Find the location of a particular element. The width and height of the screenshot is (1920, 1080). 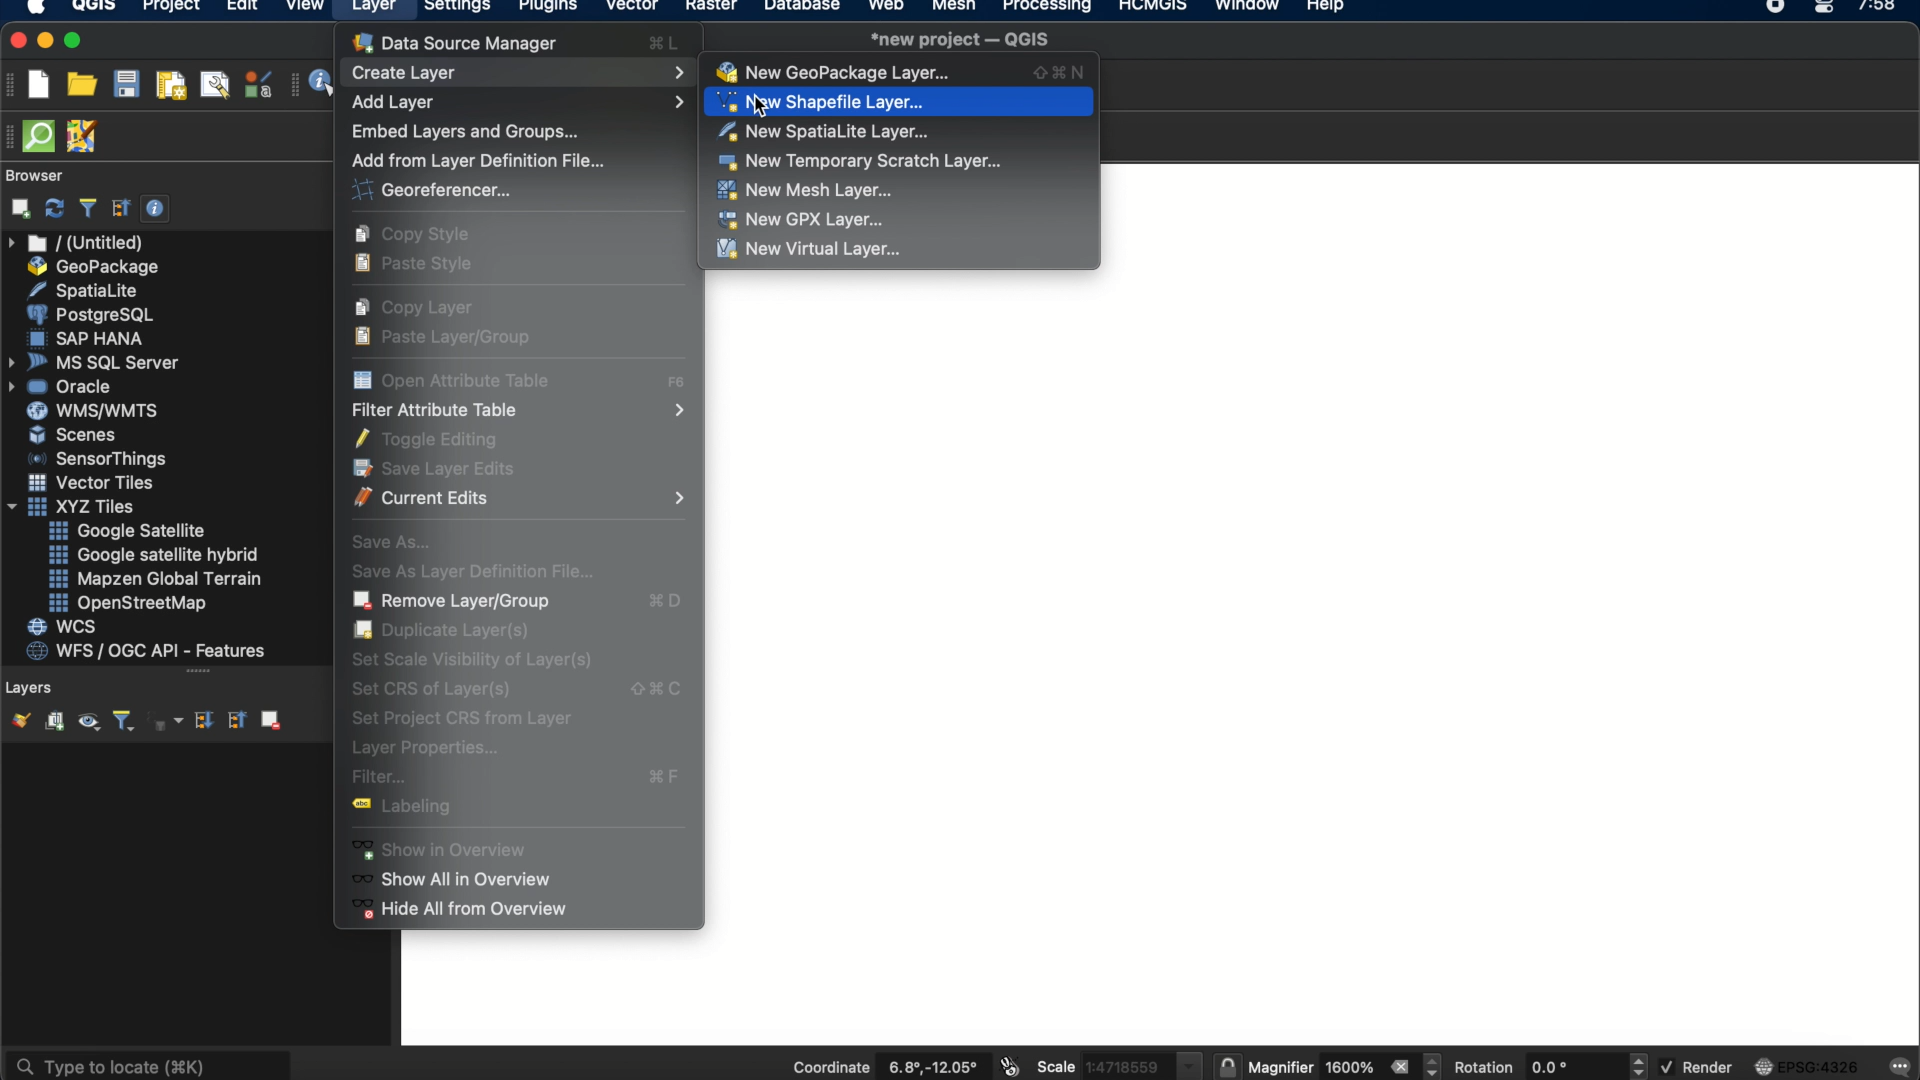

enable/disable properties widget is located at coordinates (156, 209).